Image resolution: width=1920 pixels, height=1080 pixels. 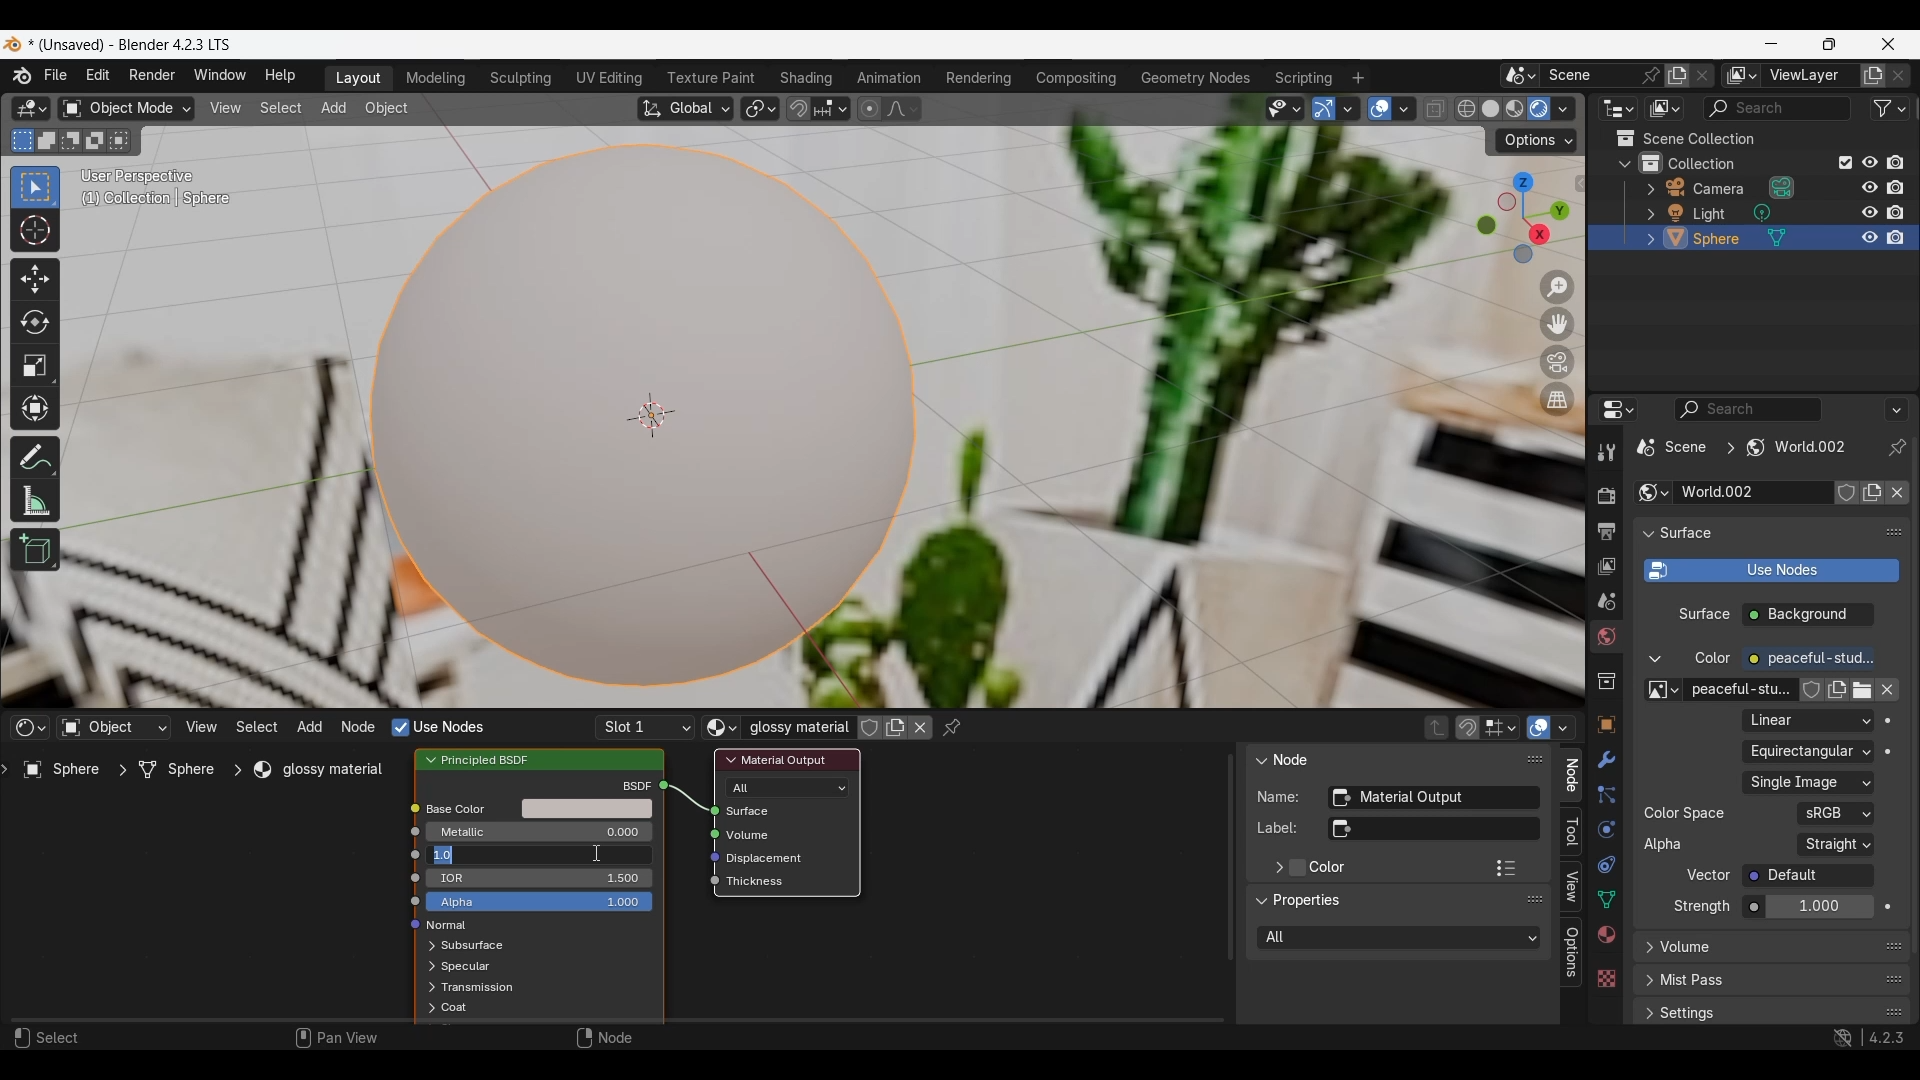 I want to click on Strength of the emitted light, so click(x=1808, y=907).